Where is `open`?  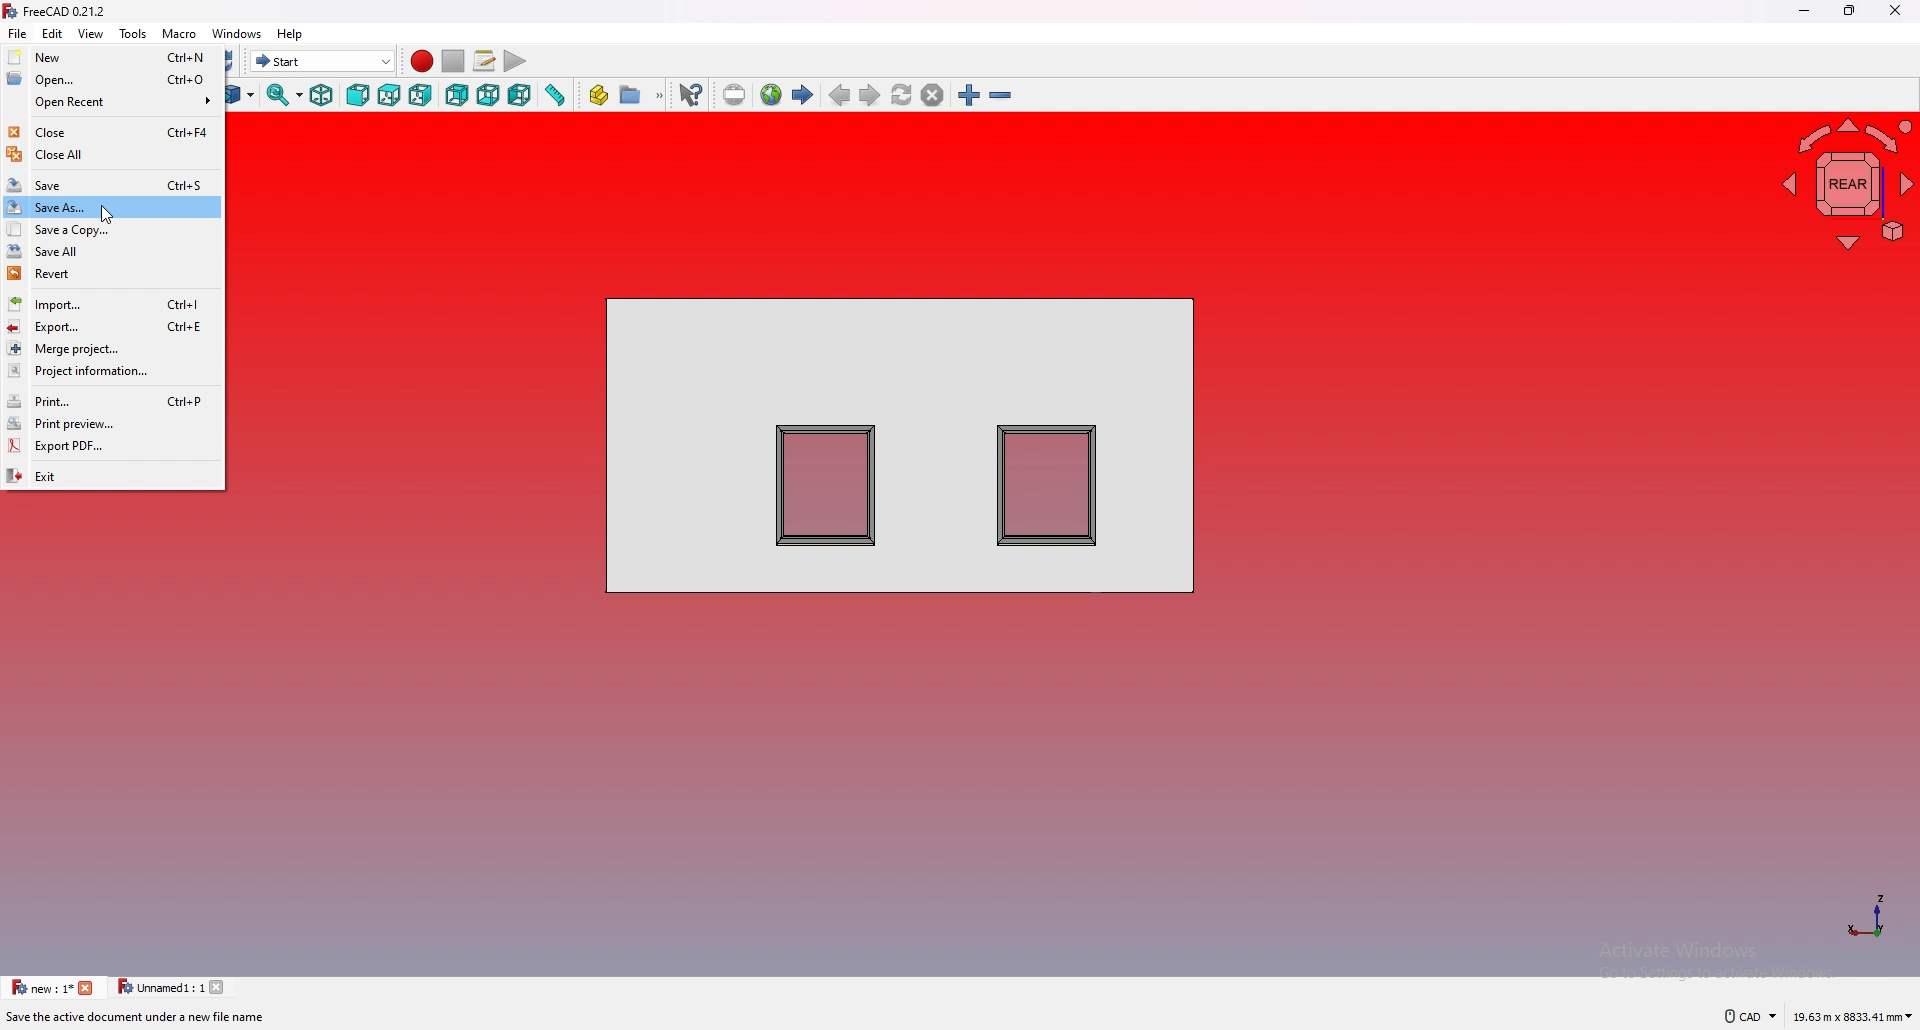
open is located at coordinates (111, 80).